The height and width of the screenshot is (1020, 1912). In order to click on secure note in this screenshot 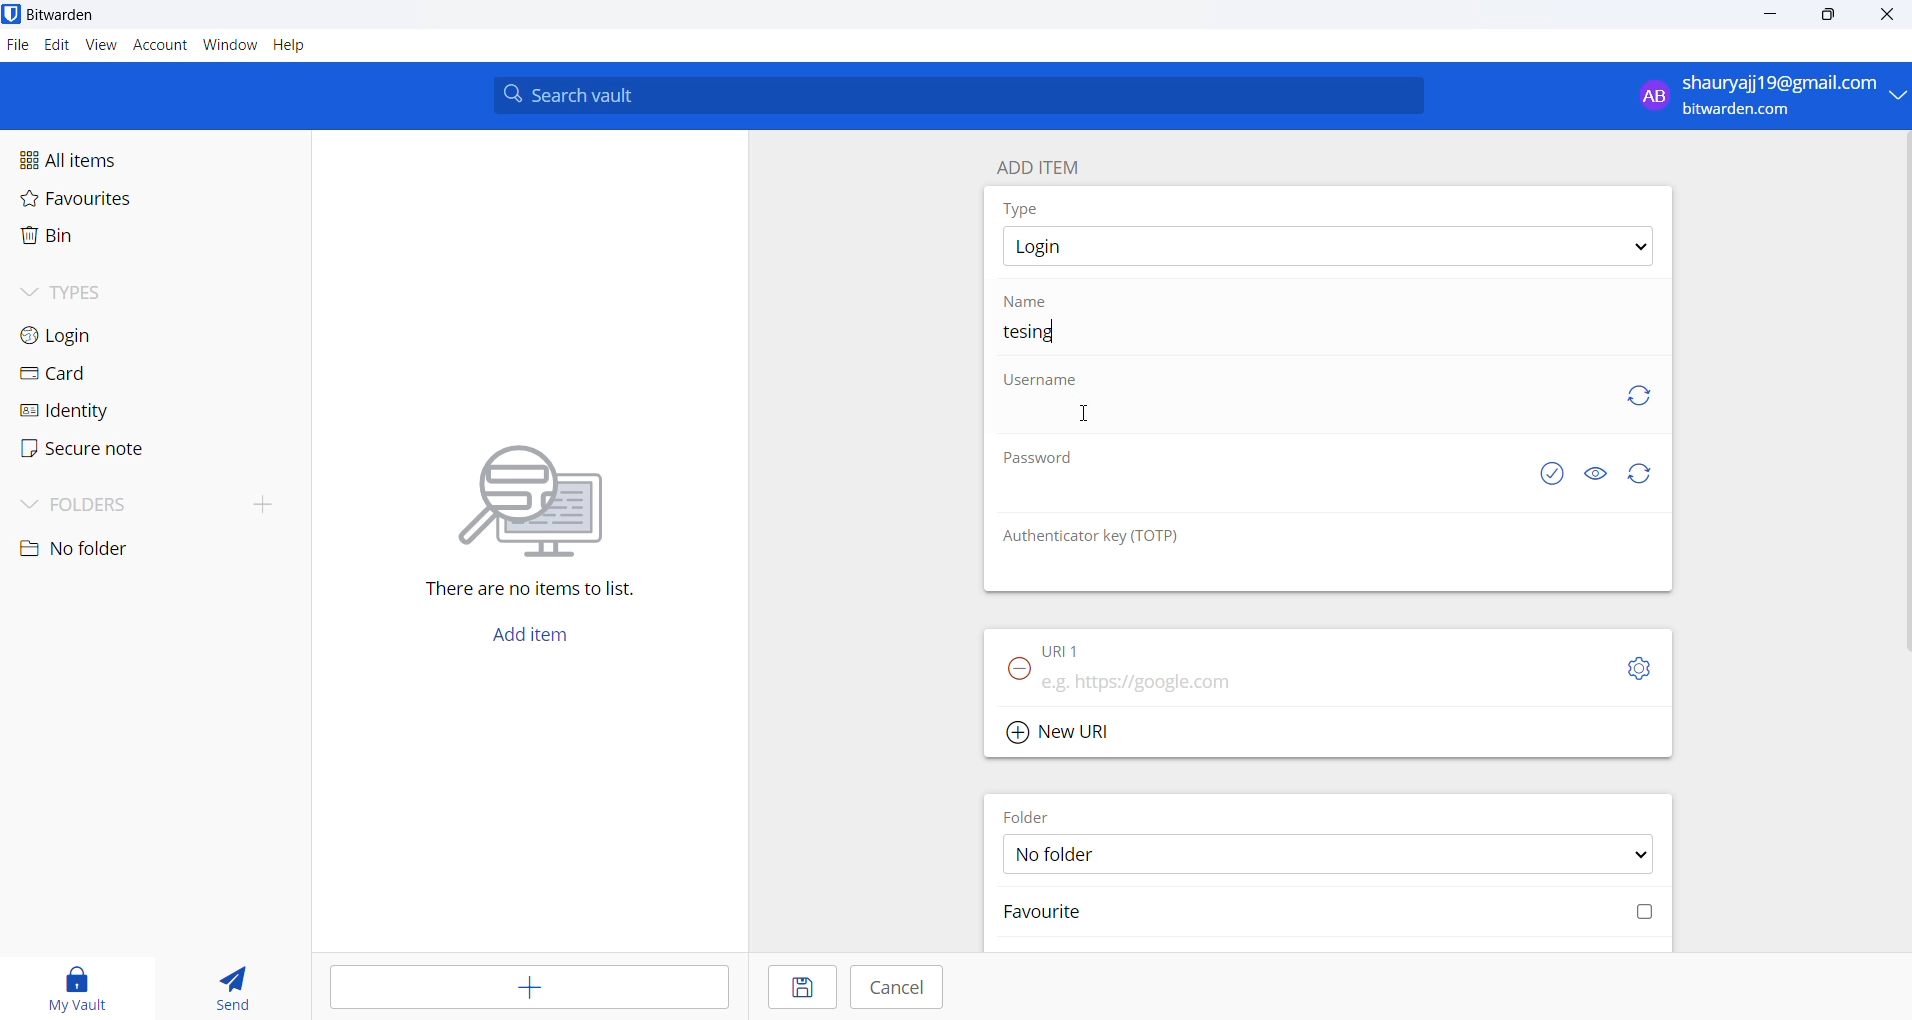, I will do `click(80, 449)`.